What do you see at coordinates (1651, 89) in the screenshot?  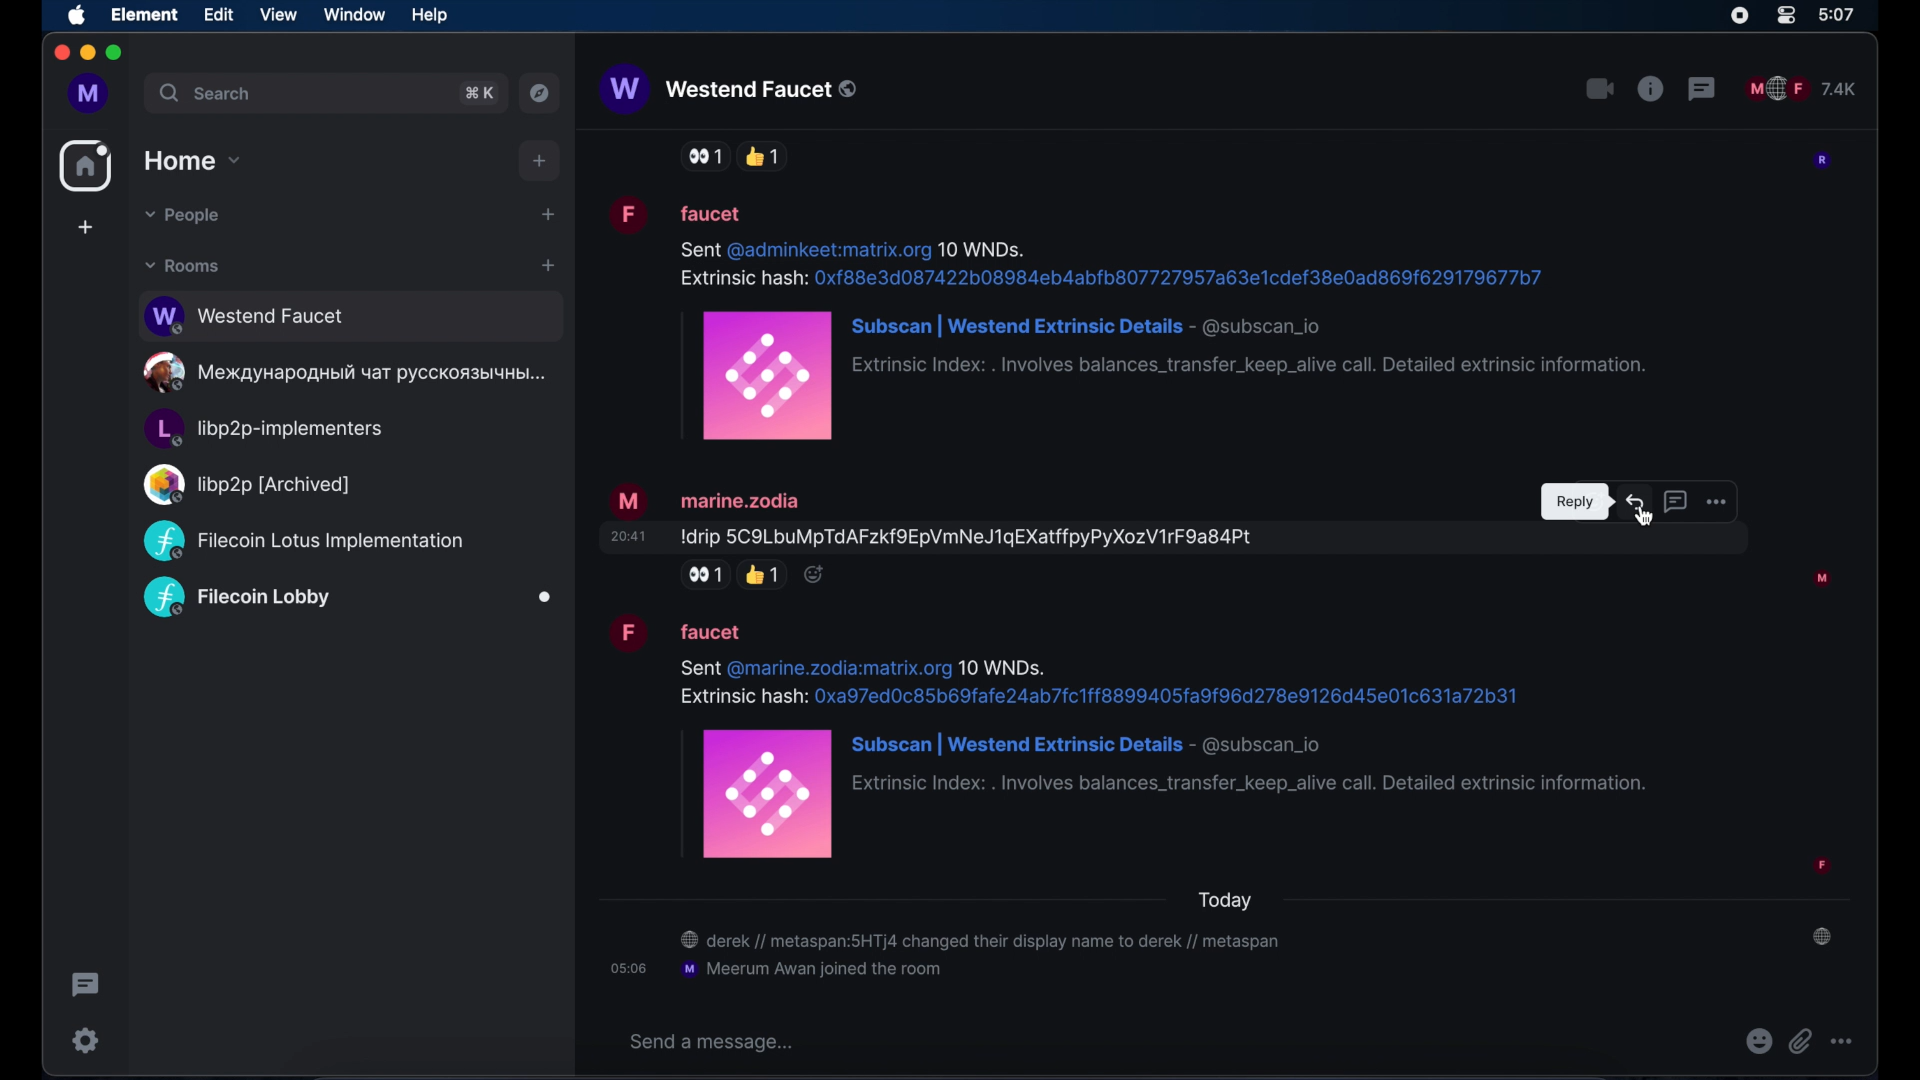 I see `public room properties` at bounding box center [1651, 89].